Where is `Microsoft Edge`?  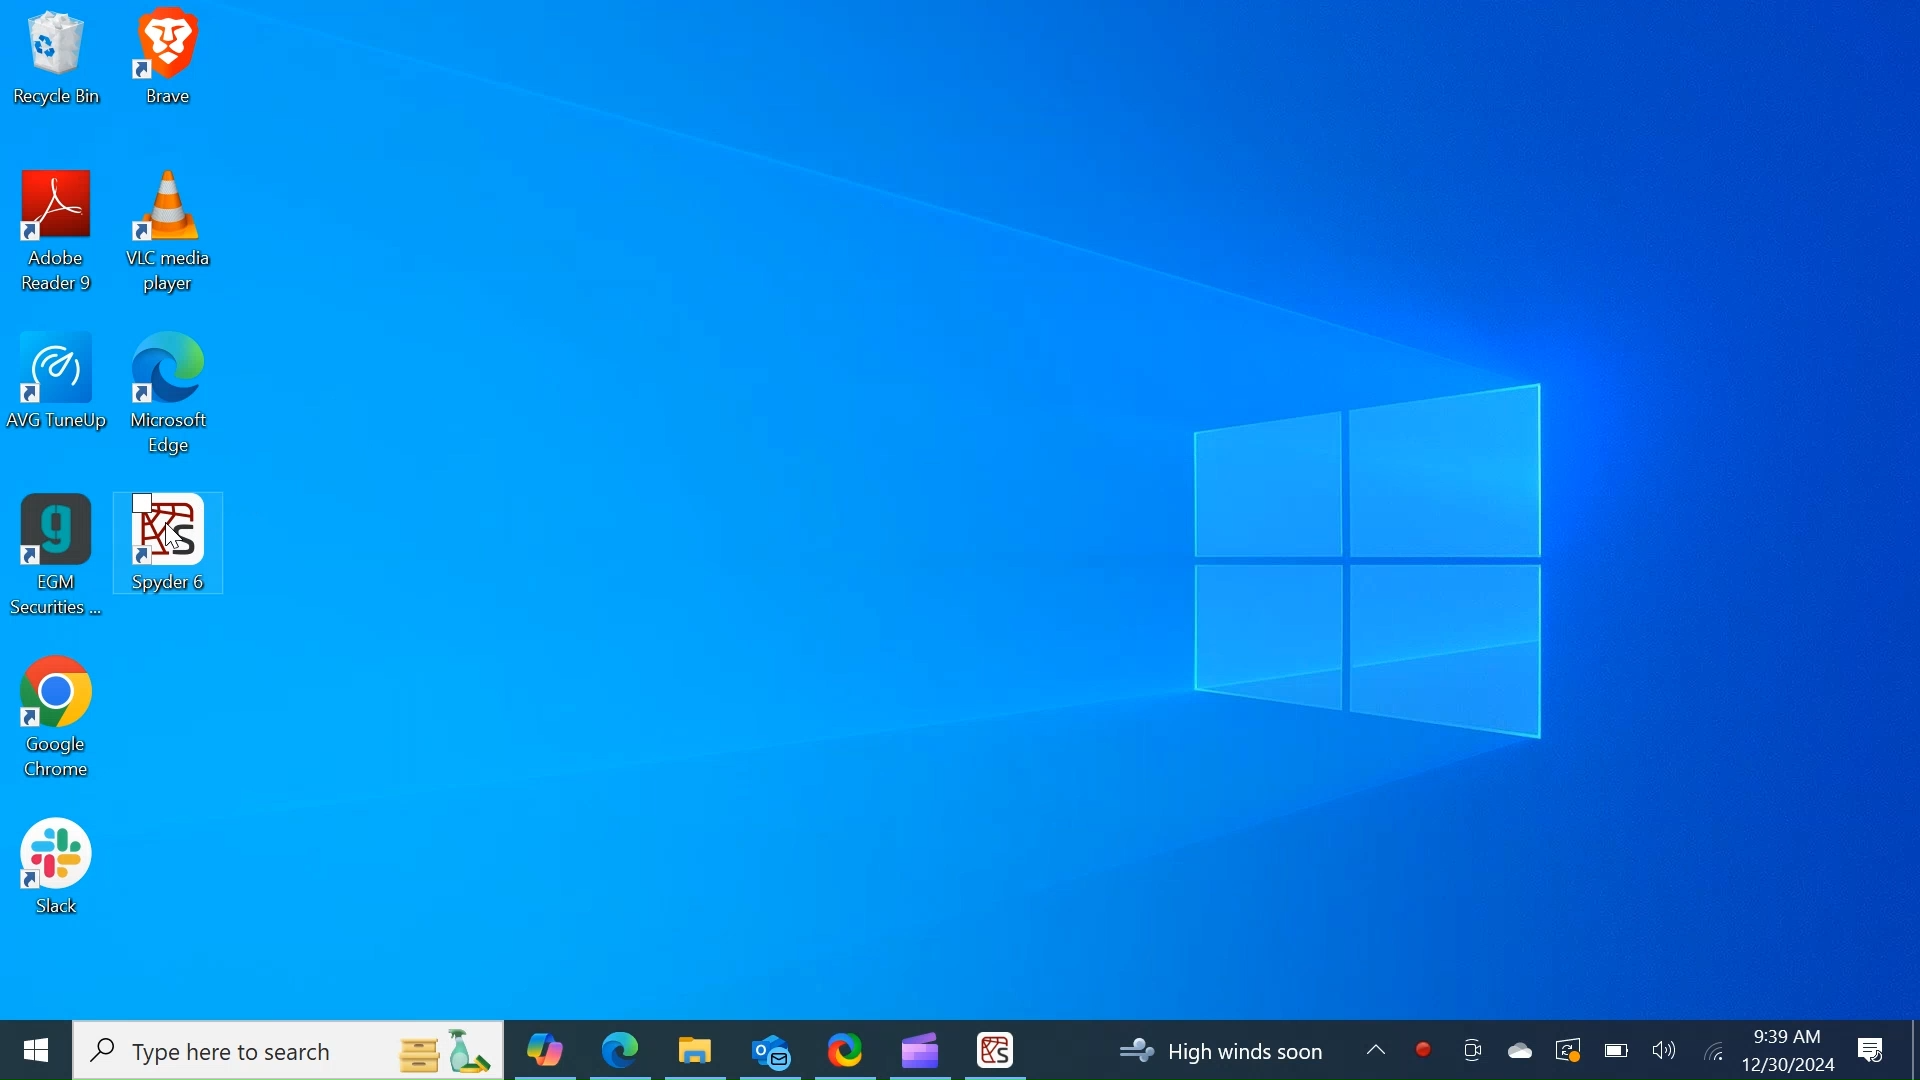
Microsoft Edge is located at coordinates (620, 1049).